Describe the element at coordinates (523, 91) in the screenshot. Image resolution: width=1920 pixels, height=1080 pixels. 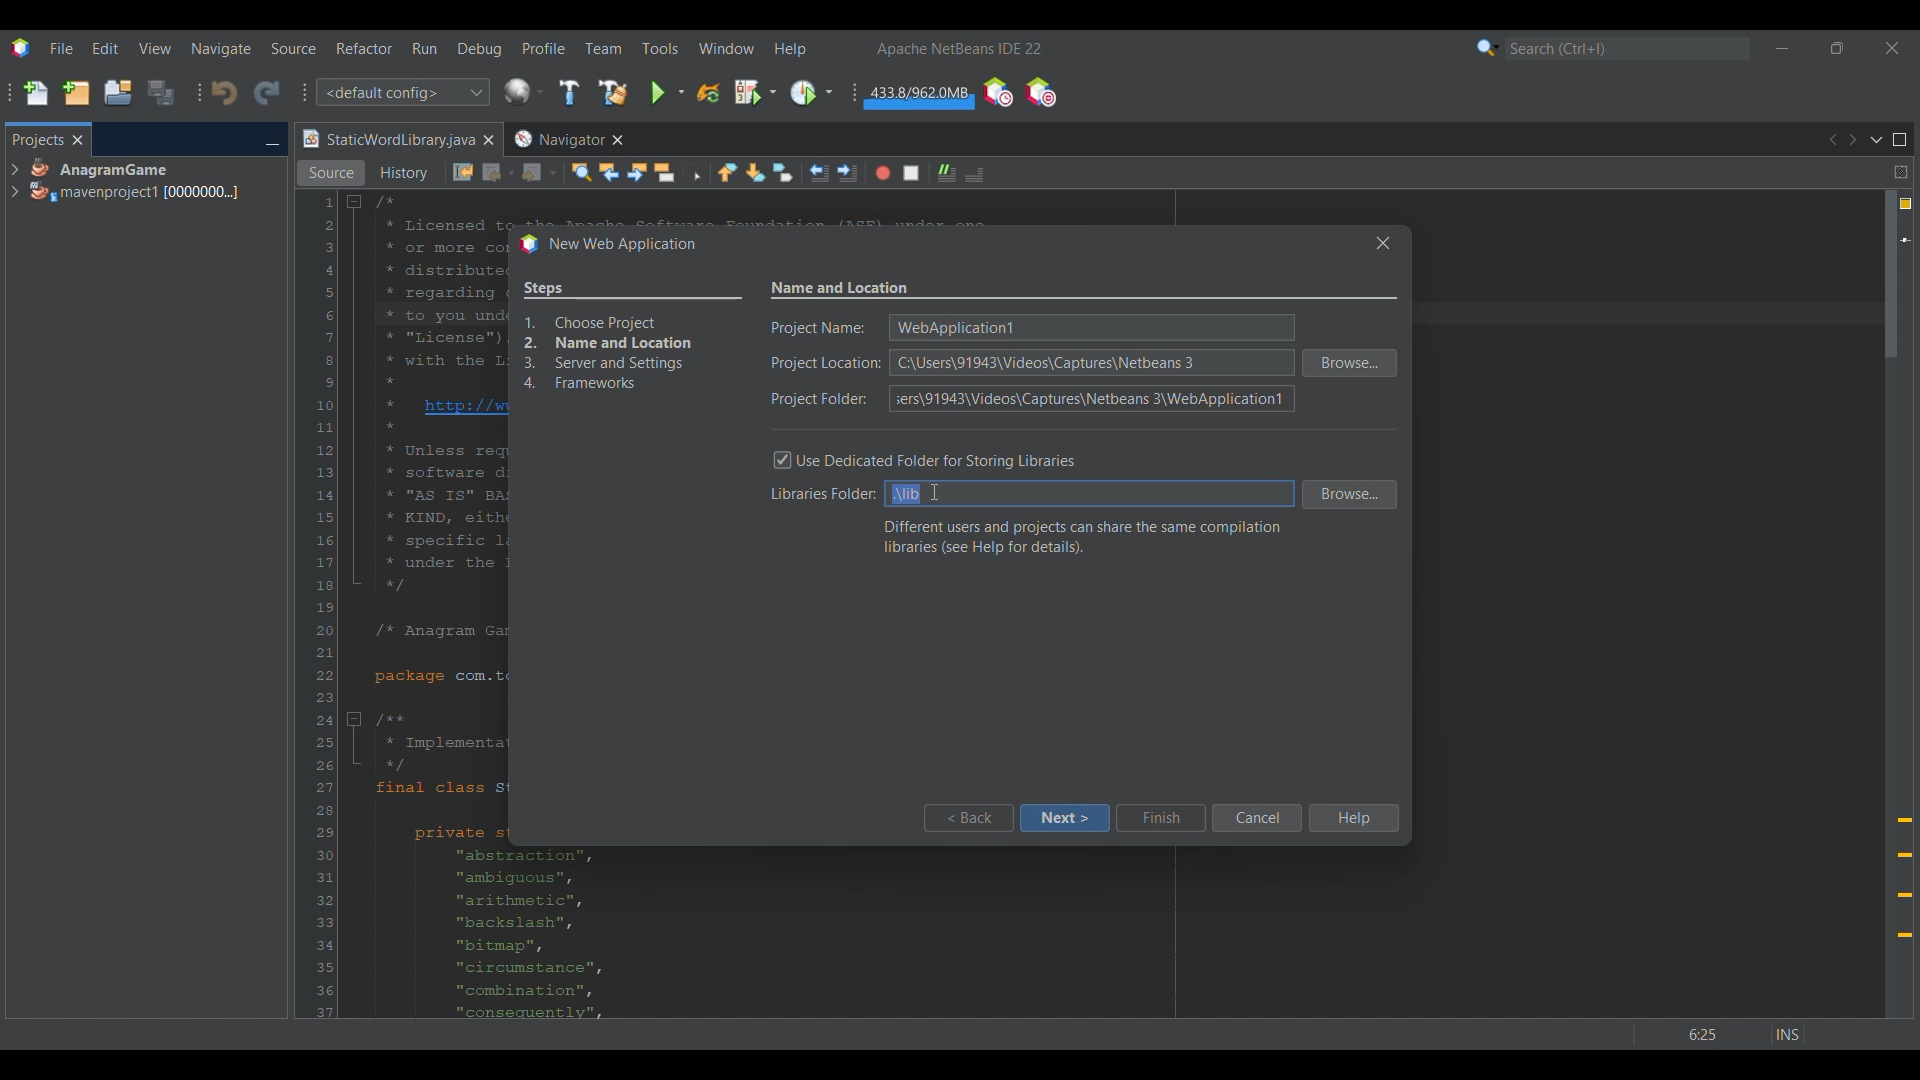
I see `Configure window` at that location.